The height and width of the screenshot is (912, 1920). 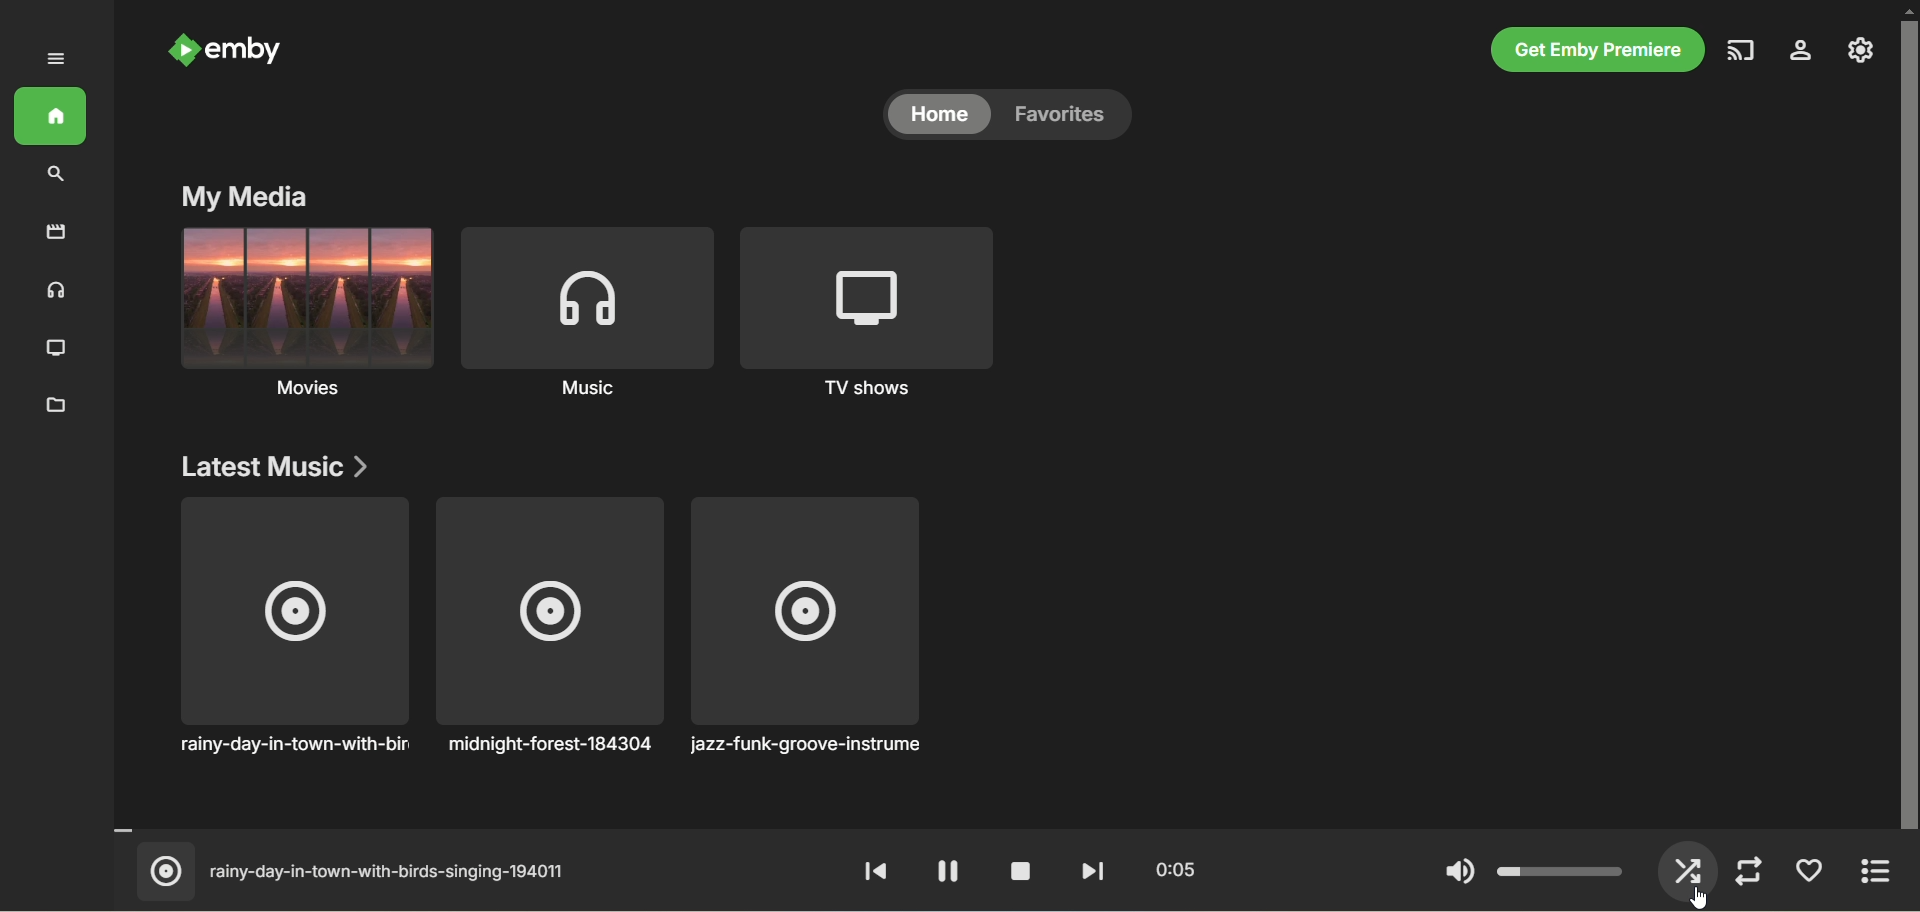 What do you see at coordinates (1064, 117) in the screenshot?
I see `favorites` at bounding box center [1064, 117].